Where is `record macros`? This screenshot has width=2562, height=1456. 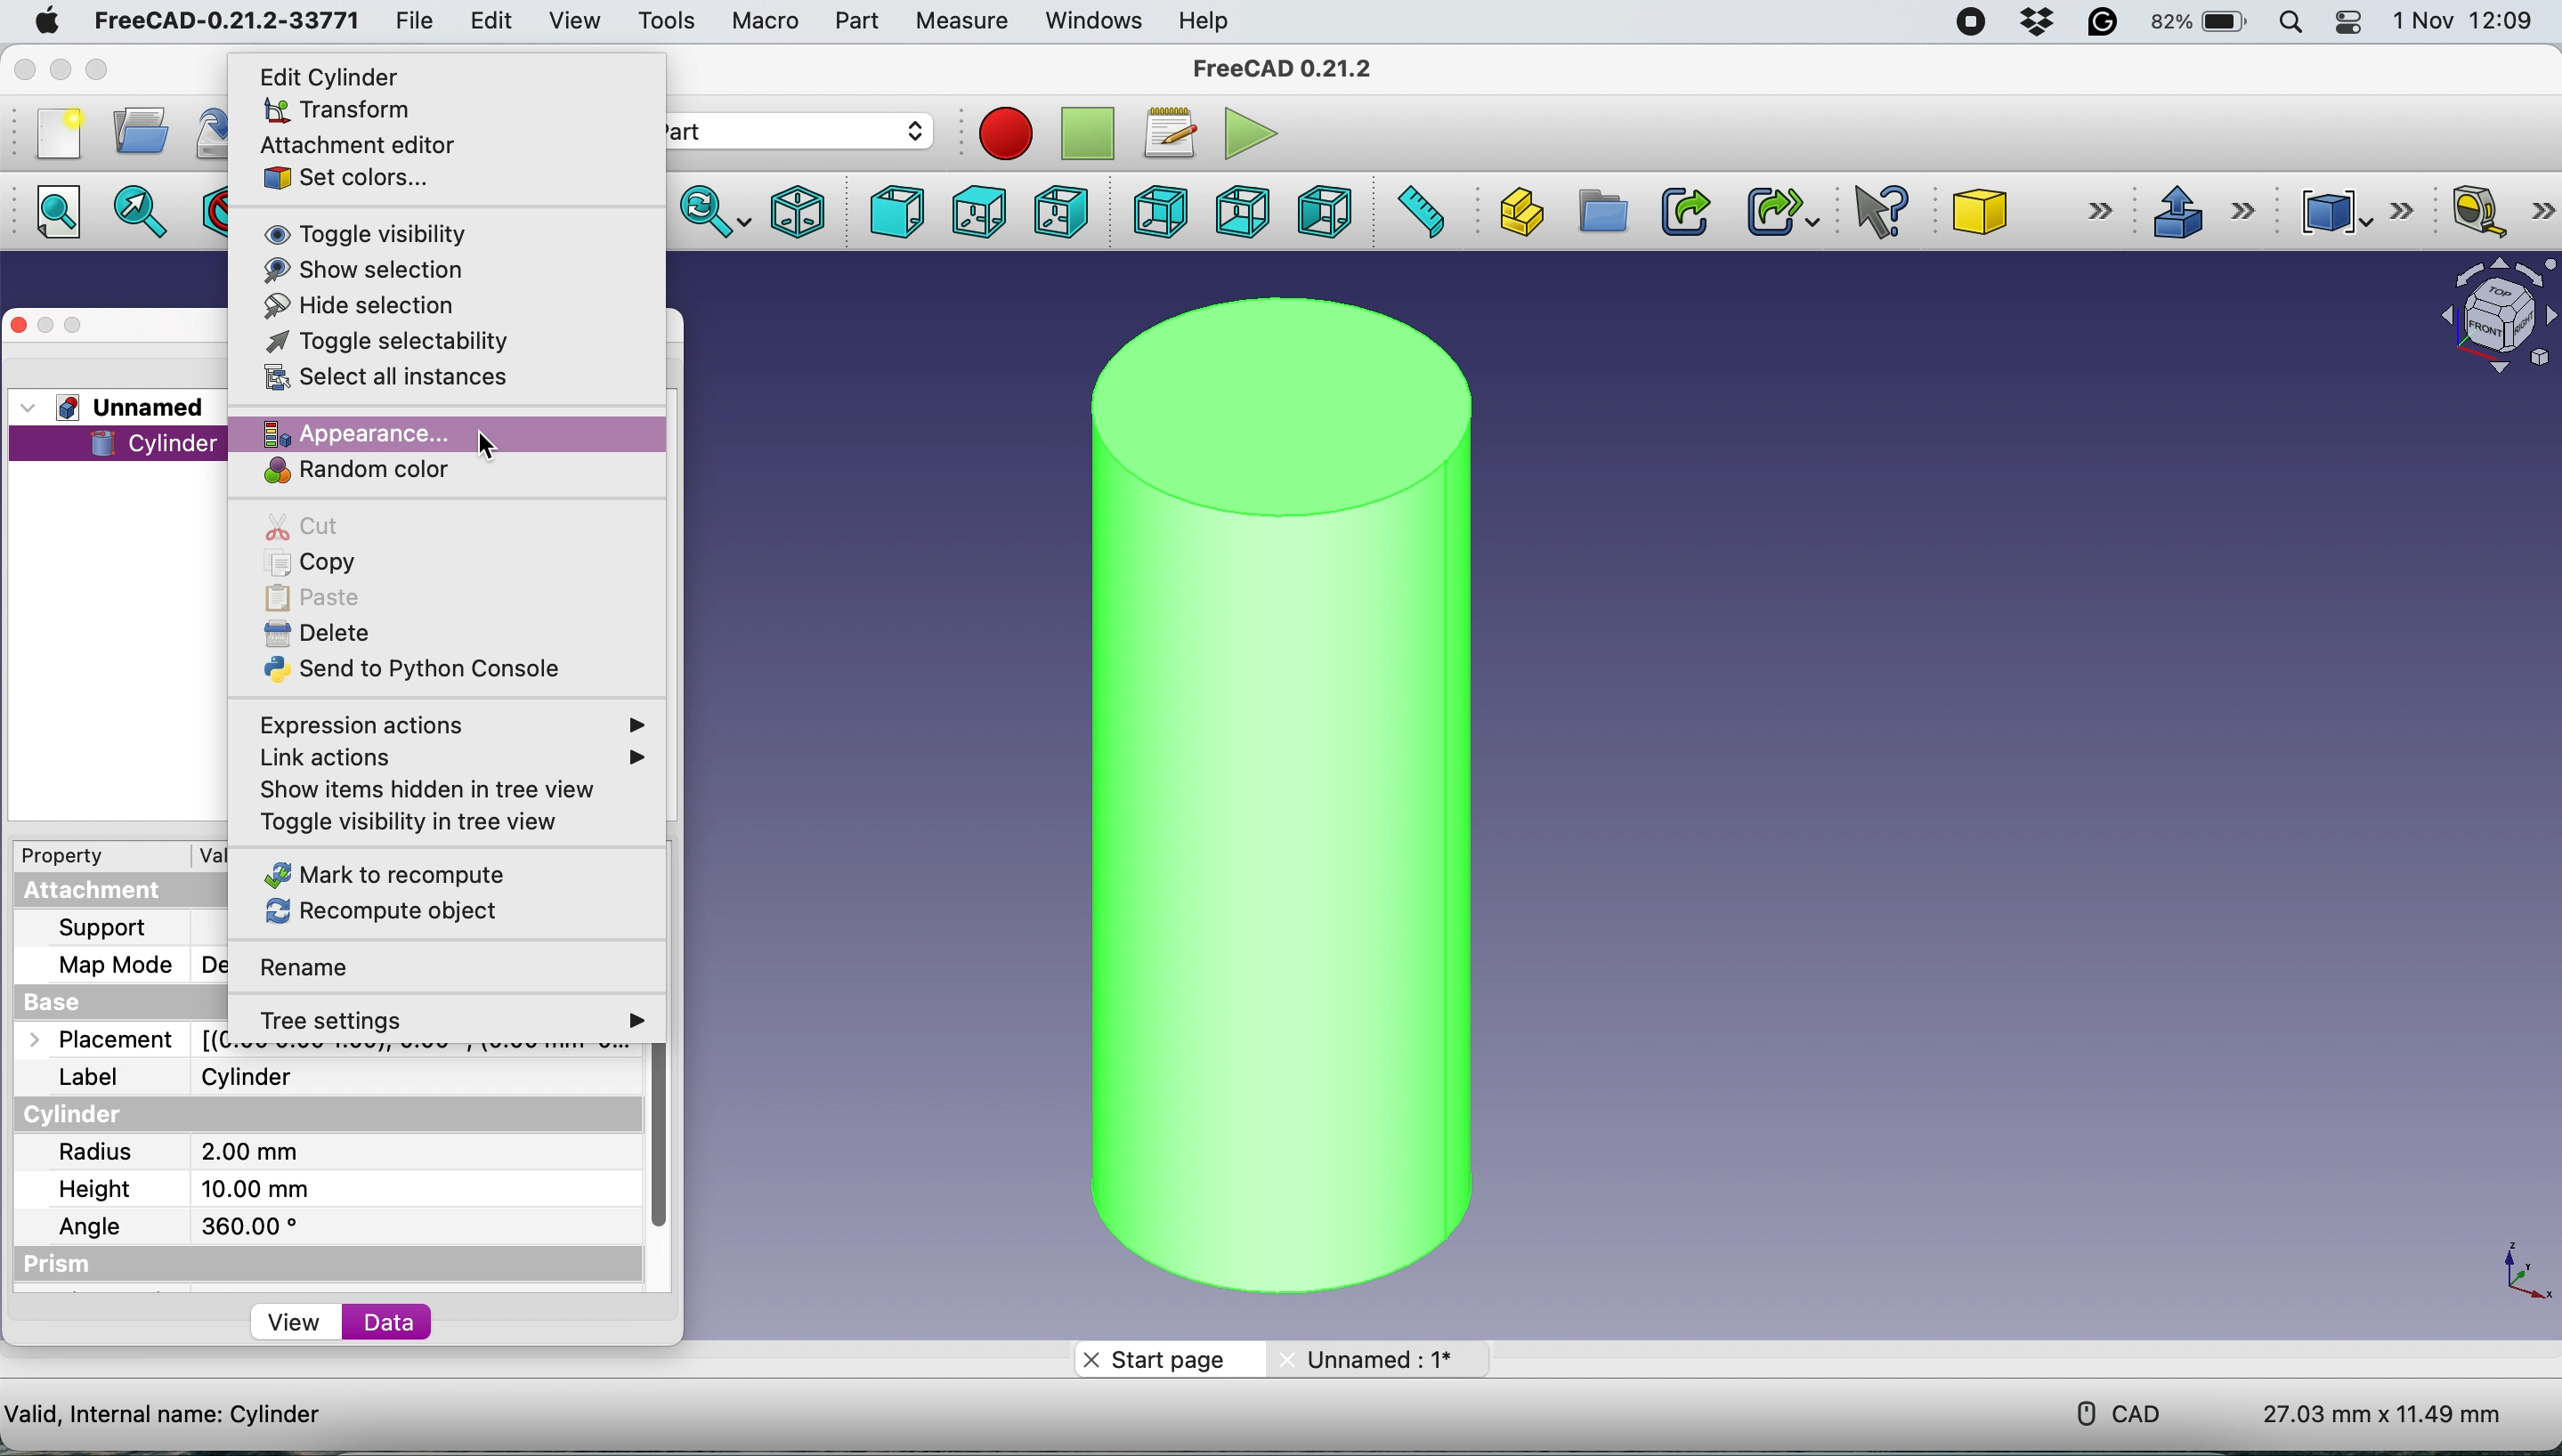 record macros is located at coordinates (1003, 133).